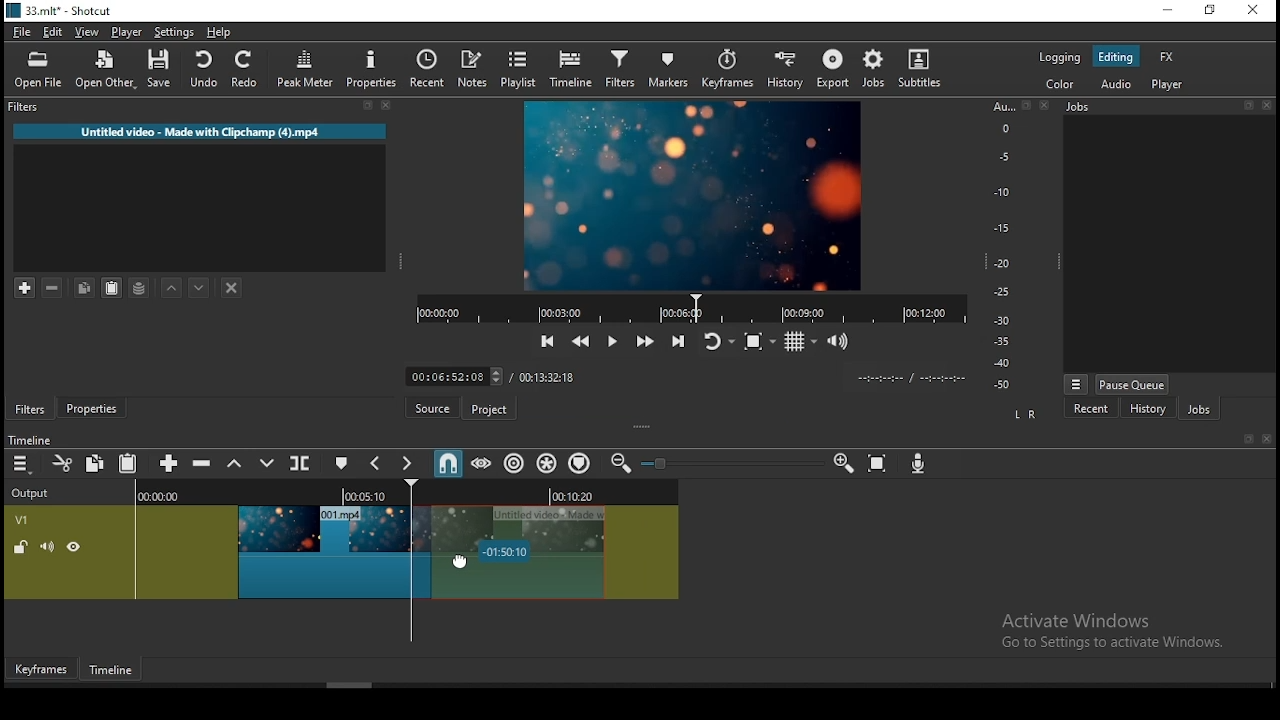 The width and height of the screenshot is (1280, 720). Describe the element at coordinates (805, 340) in the screenshot. I see `toggle grid display on player` at that location.